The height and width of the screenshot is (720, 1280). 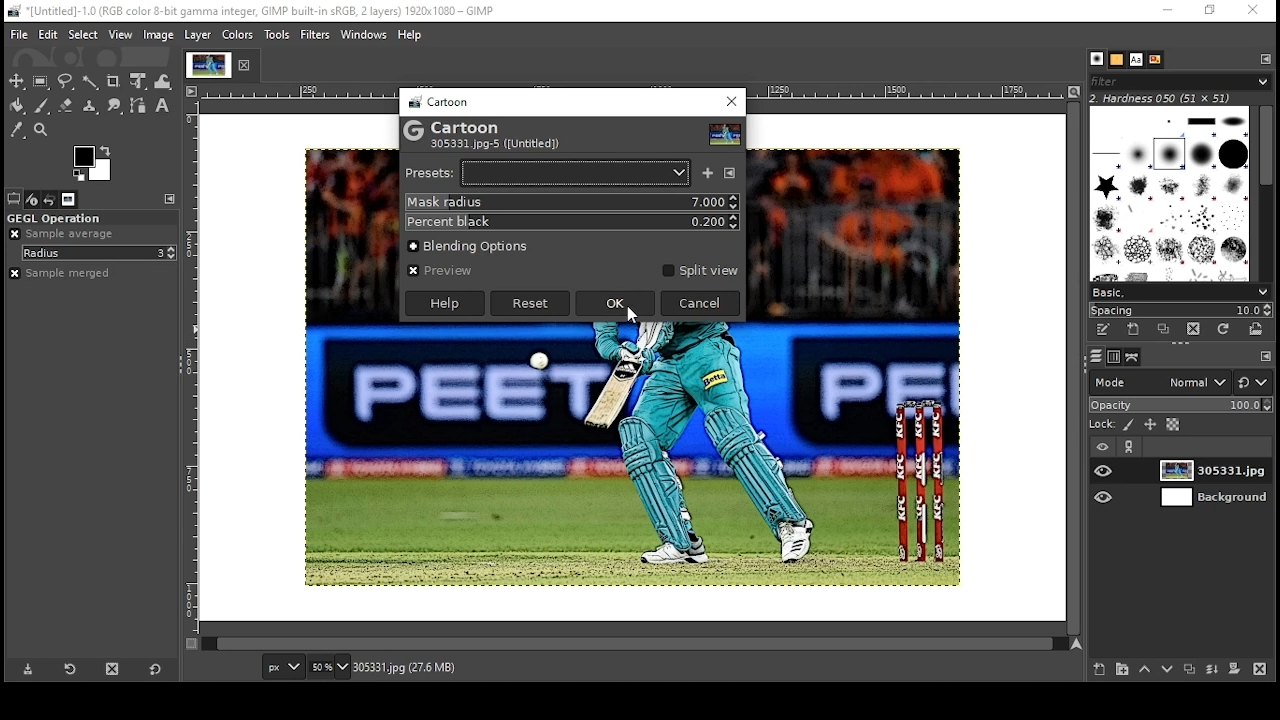 What do you see at coordinates (90, 82) in the screenshot?
I see `fuzzy selection ` at bounding box center [90, 82].